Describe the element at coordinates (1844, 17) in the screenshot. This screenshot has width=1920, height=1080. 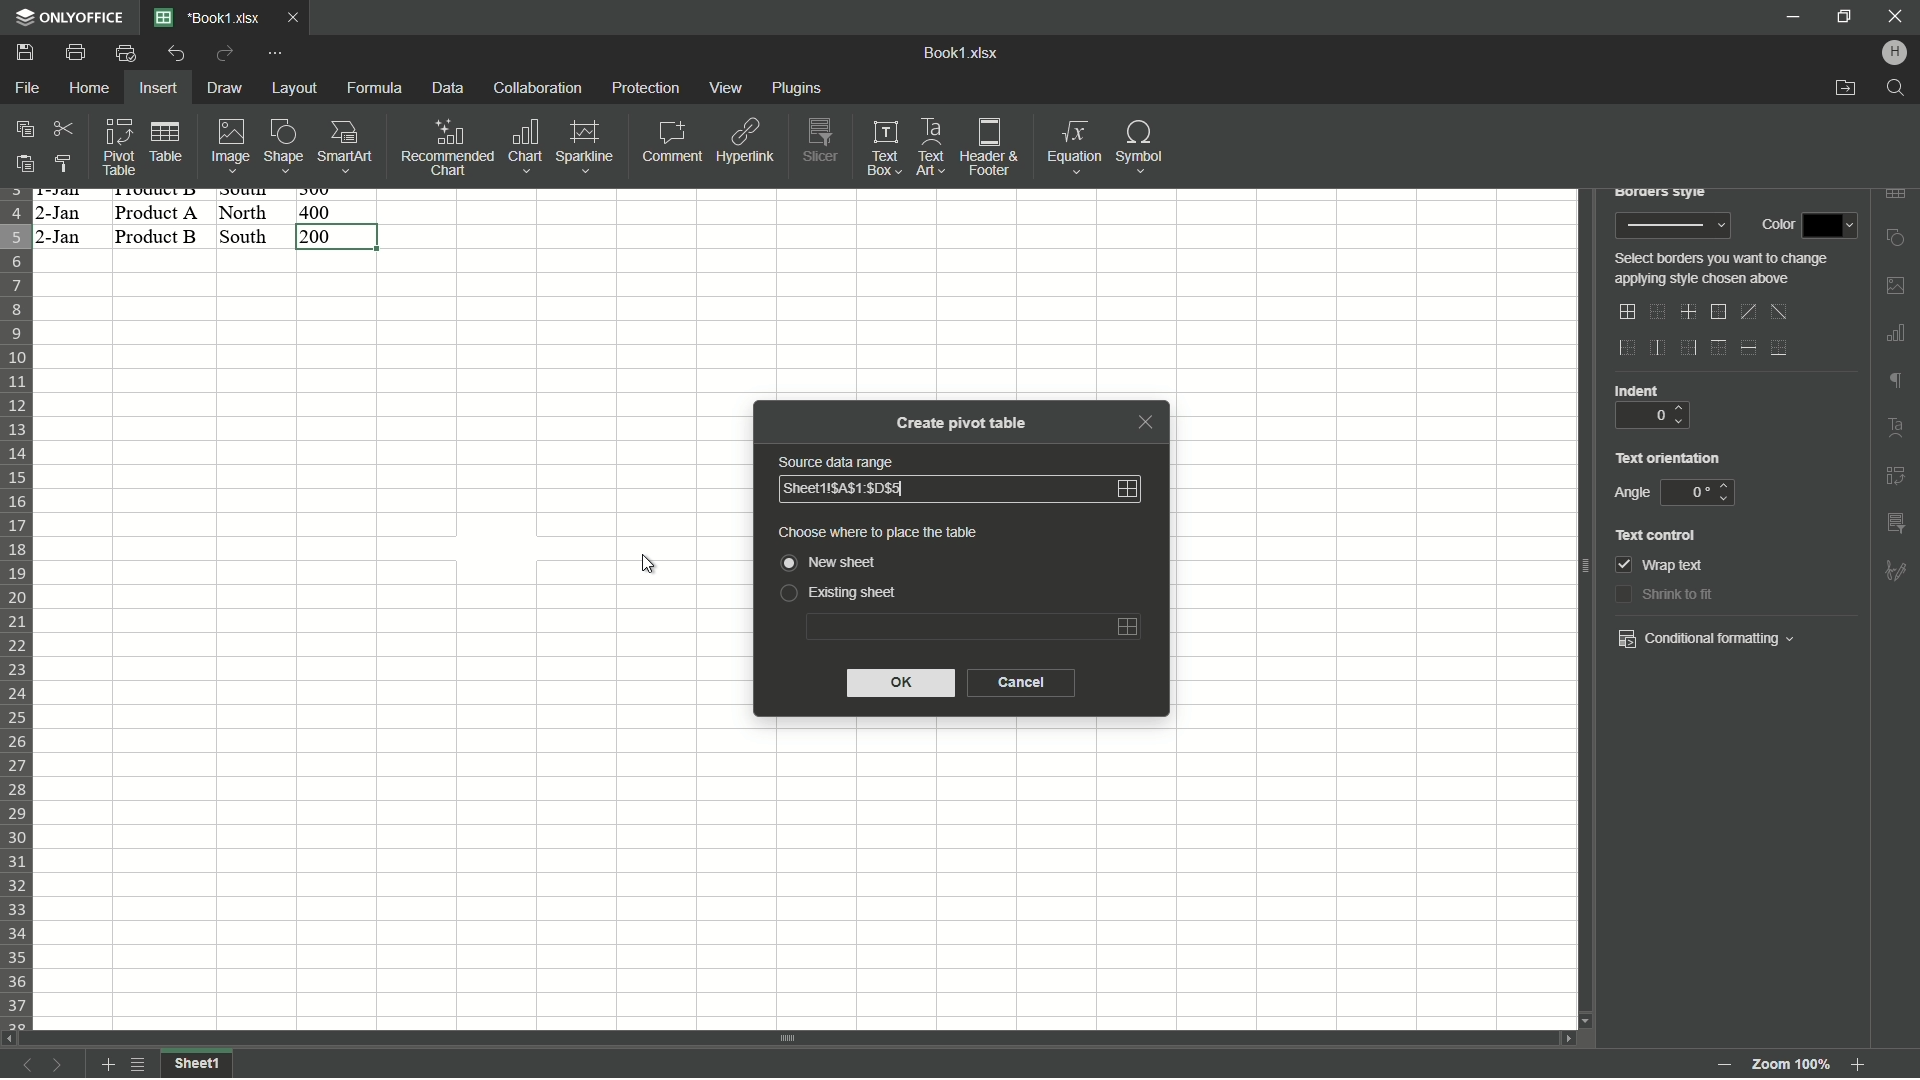
I see `minimize/maximize` at that location.